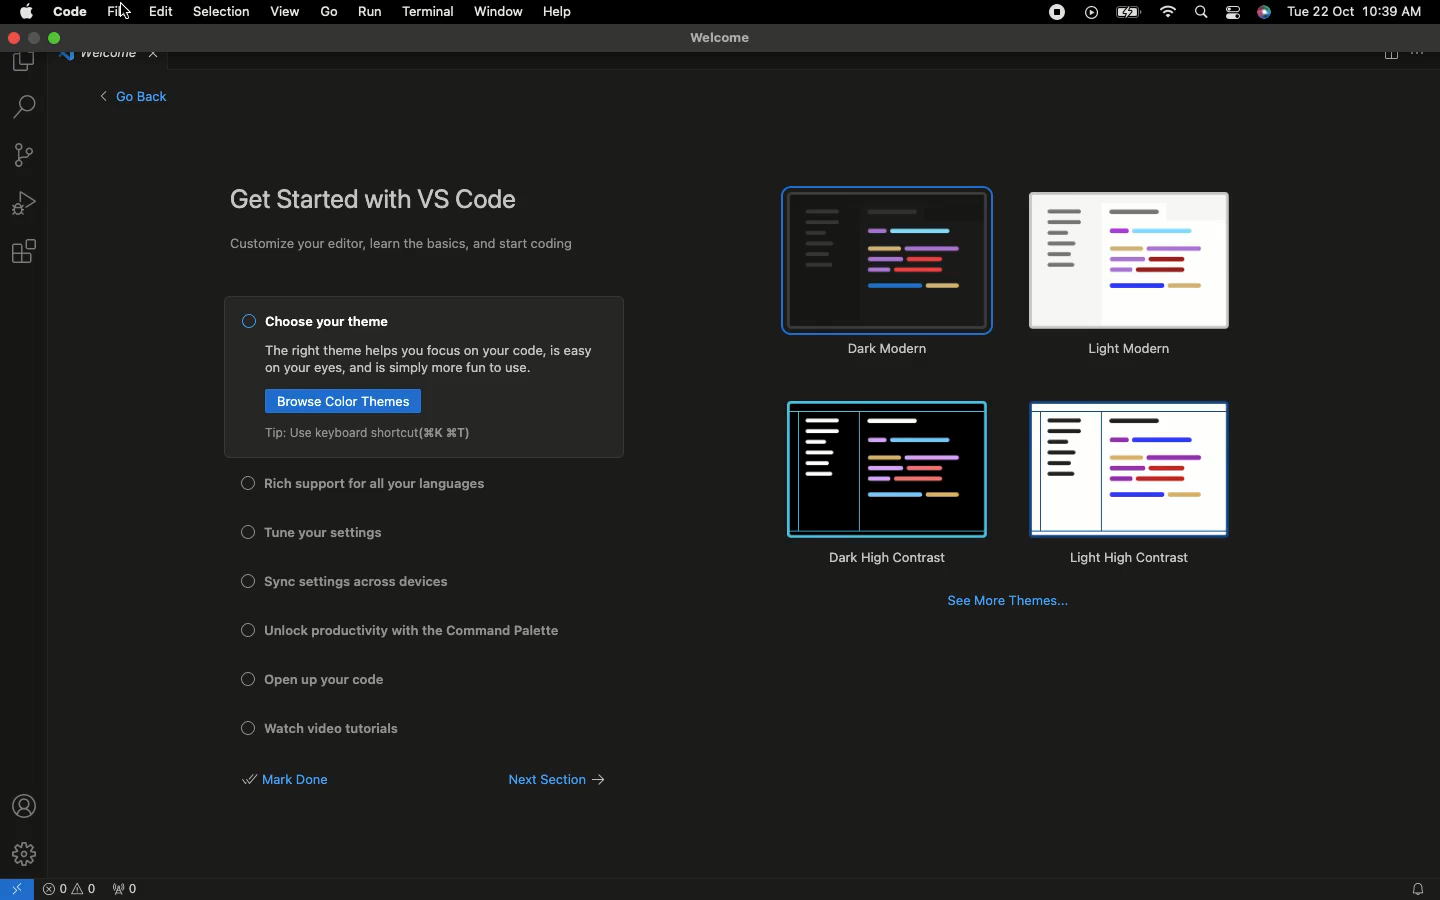  Describe the element at coordinates (1169, 14) in the screenshot. I see `Internet` at that location.